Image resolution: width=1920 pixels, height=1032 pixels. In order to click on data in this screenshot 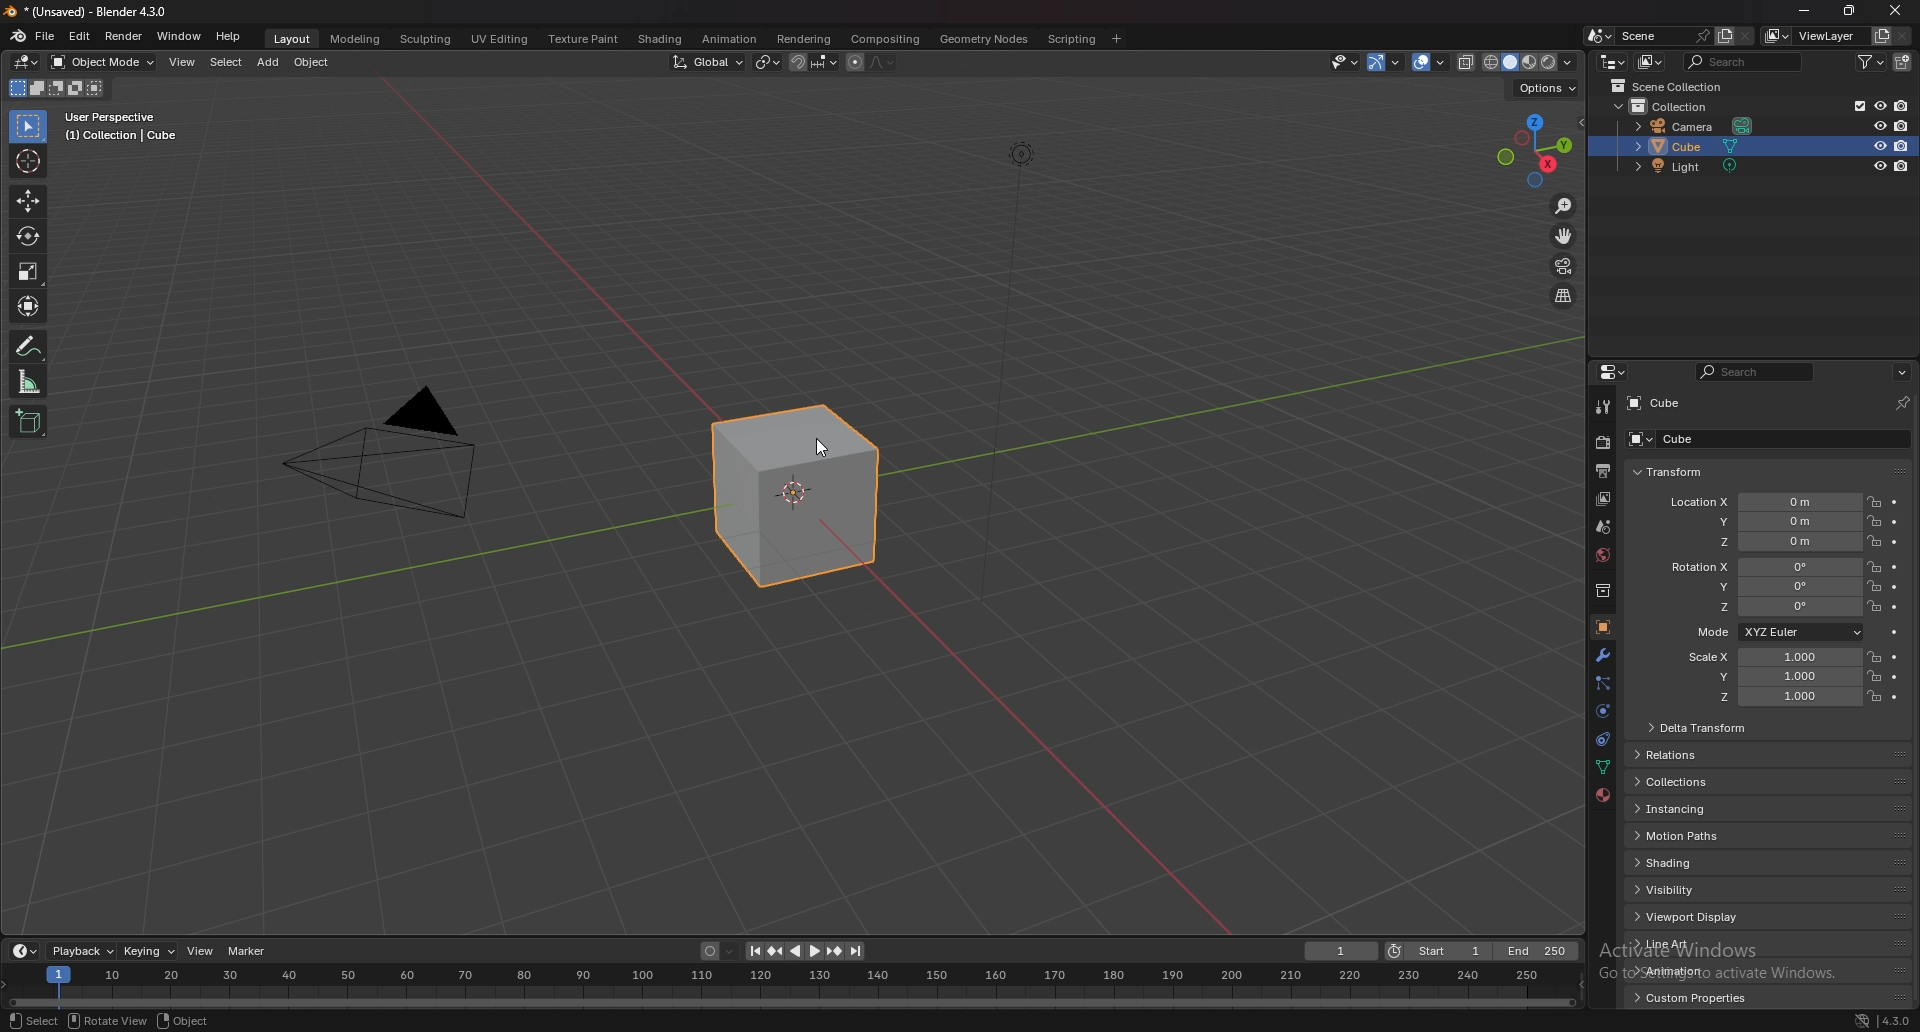, I will do `click(1601, 769)`.